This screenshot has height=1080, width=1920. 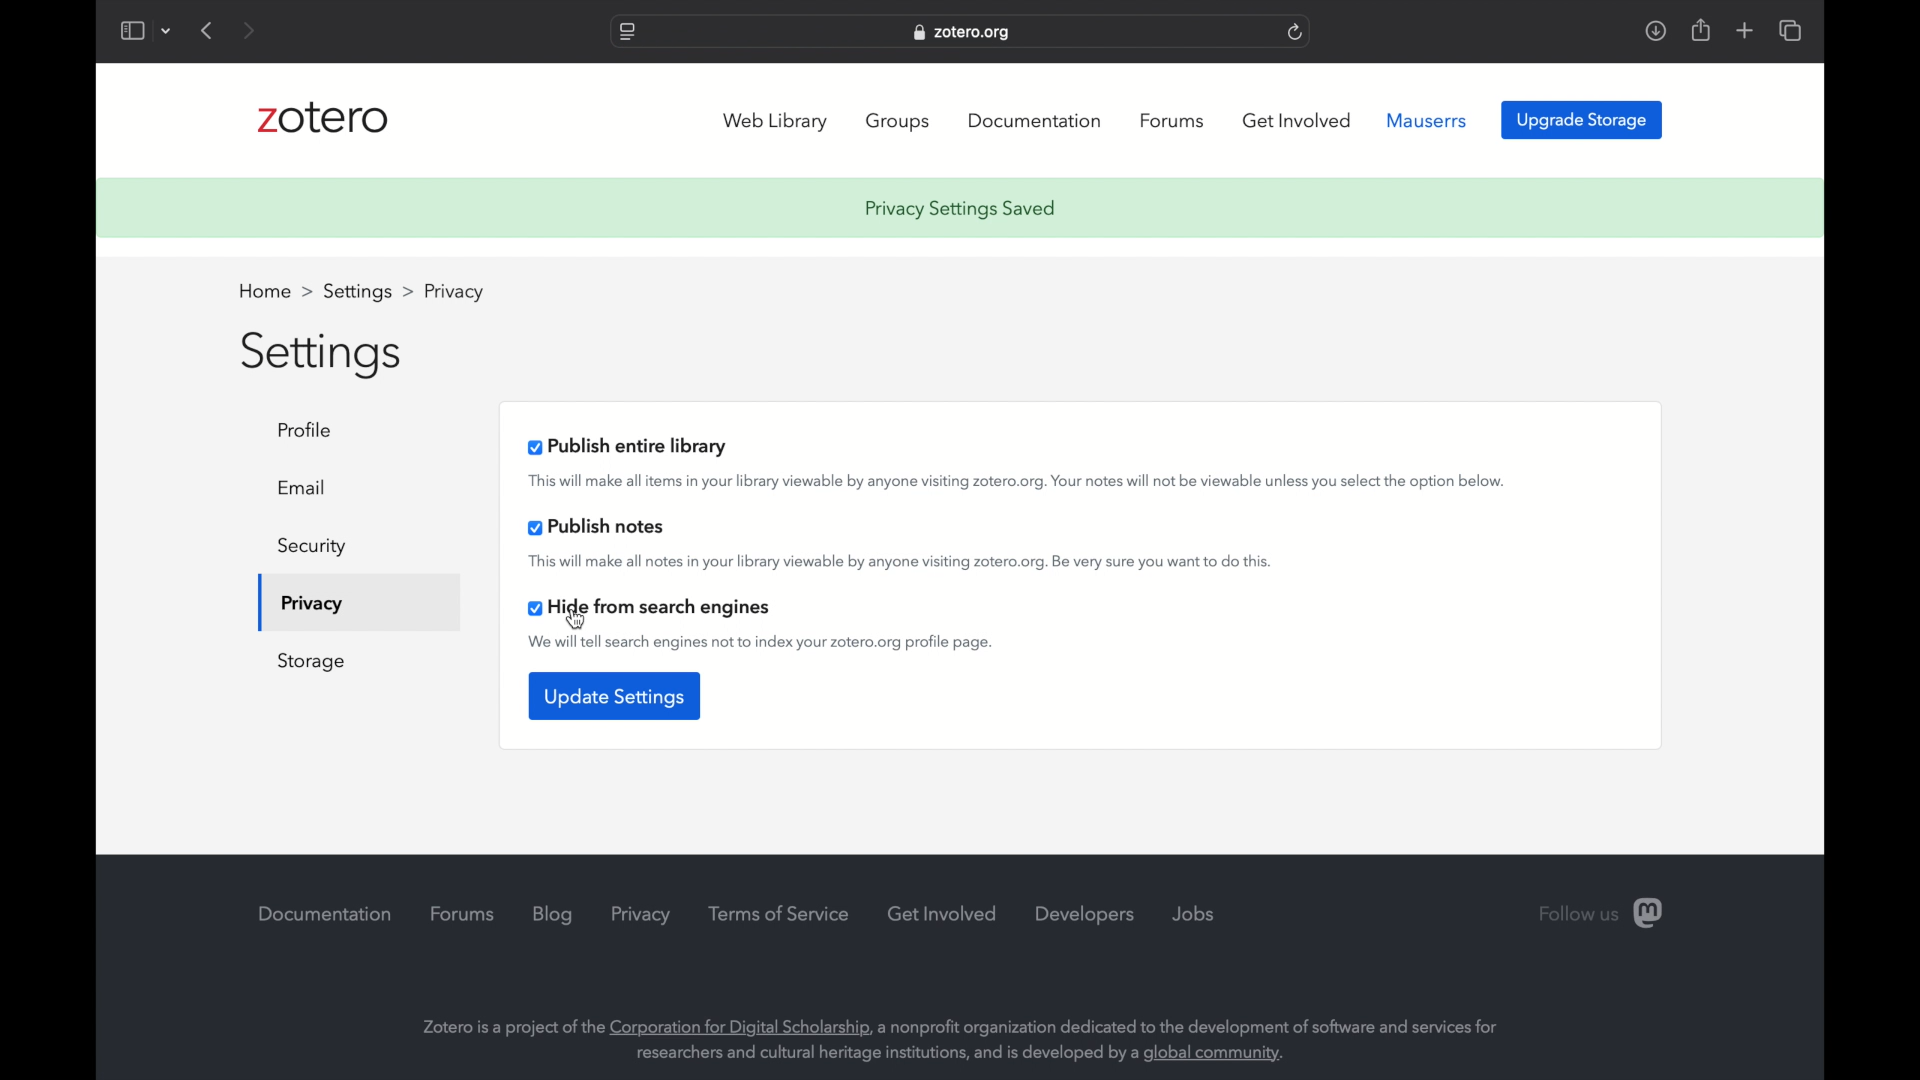 I want to click on refresh, so click(x=1295, y=33).